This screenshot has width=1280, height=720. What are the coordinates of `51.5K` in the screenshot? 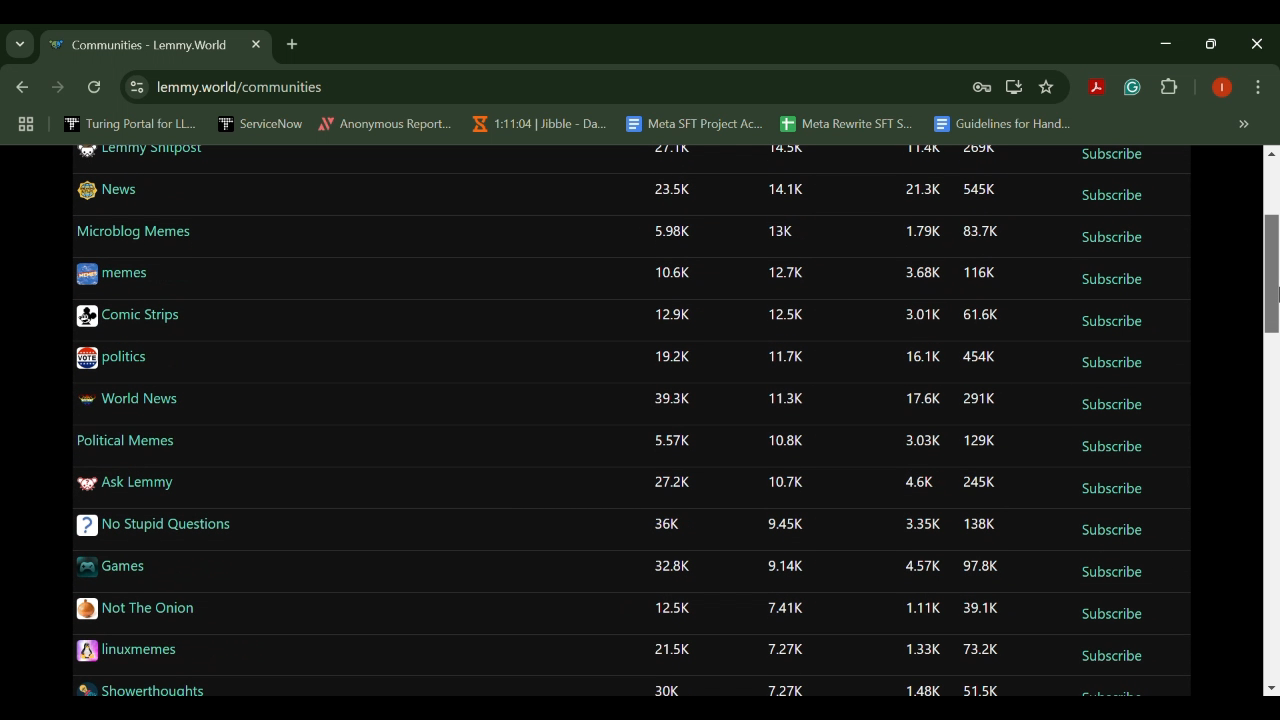 It's located at (981, 692).